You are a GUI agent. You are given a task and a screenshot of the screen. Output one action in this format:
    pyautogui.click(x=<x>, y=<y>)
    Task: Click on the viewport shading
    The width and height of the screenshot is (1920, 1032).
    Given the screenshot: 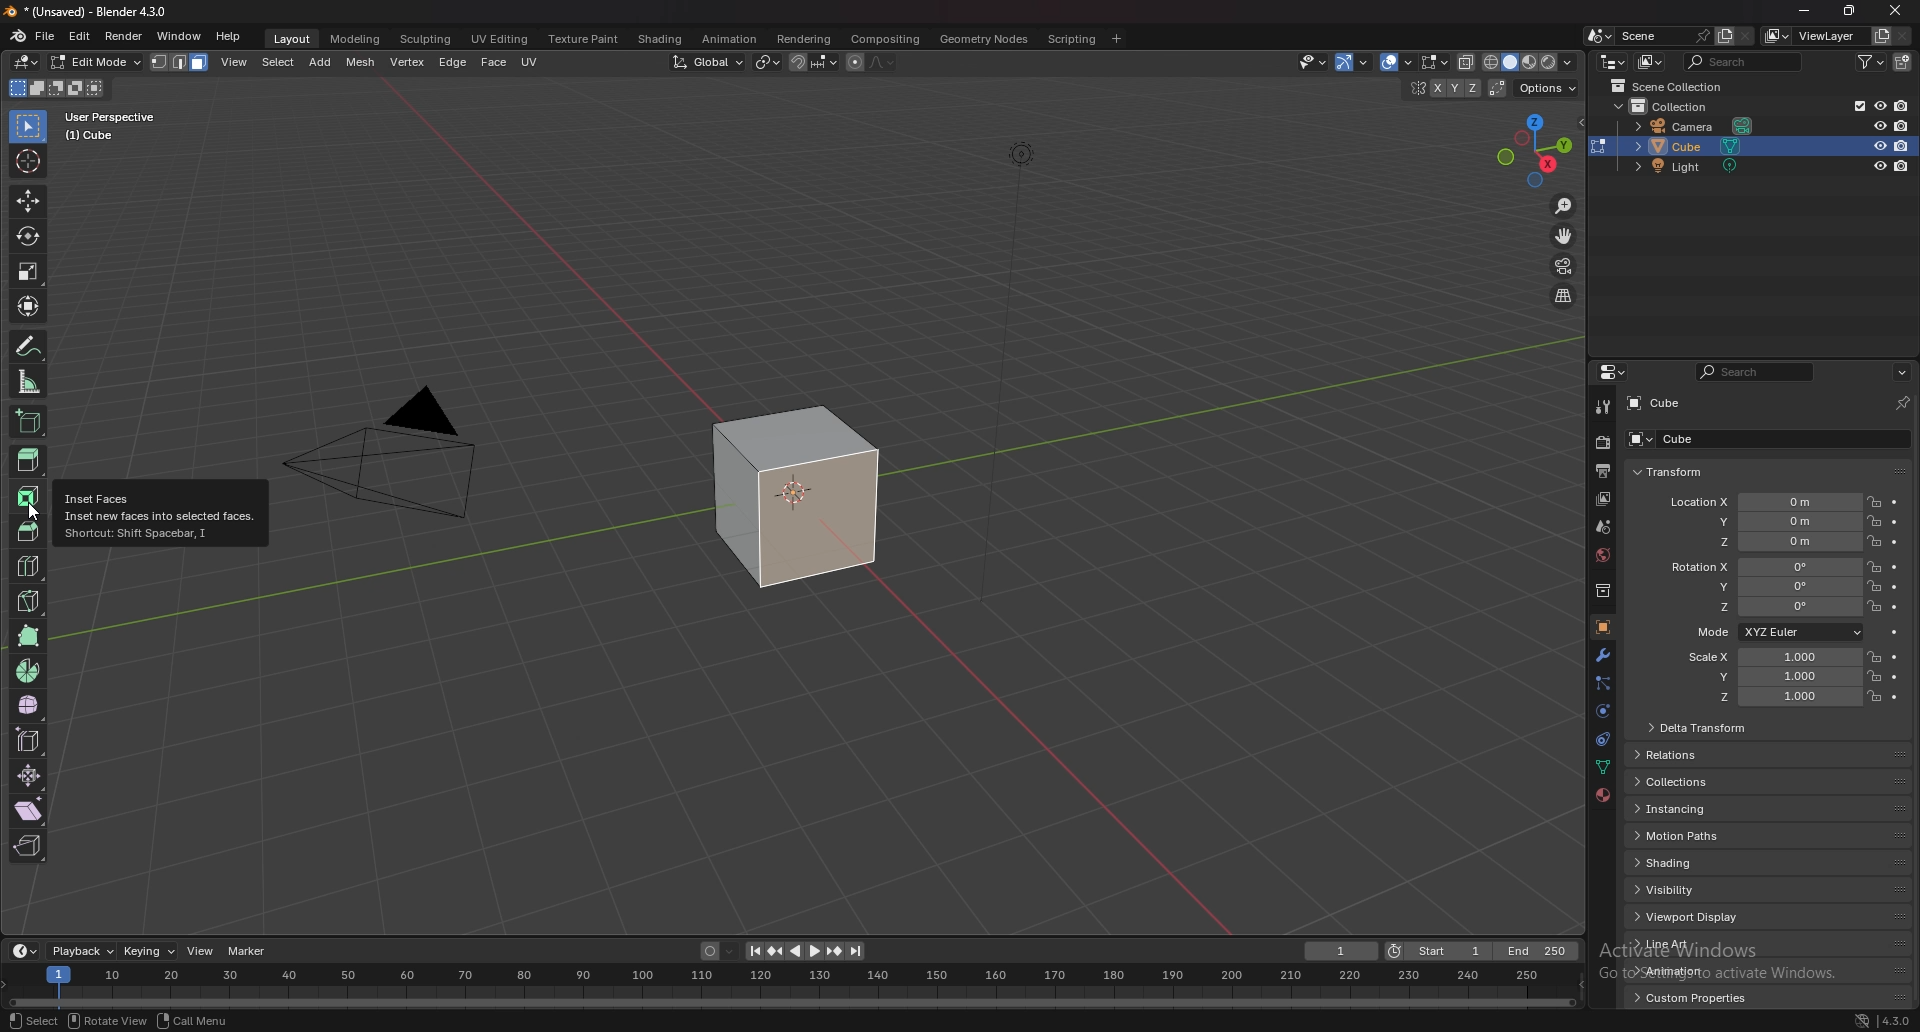 What is the action you would take?
    pyautogui.click(x=1532, y=62)
    